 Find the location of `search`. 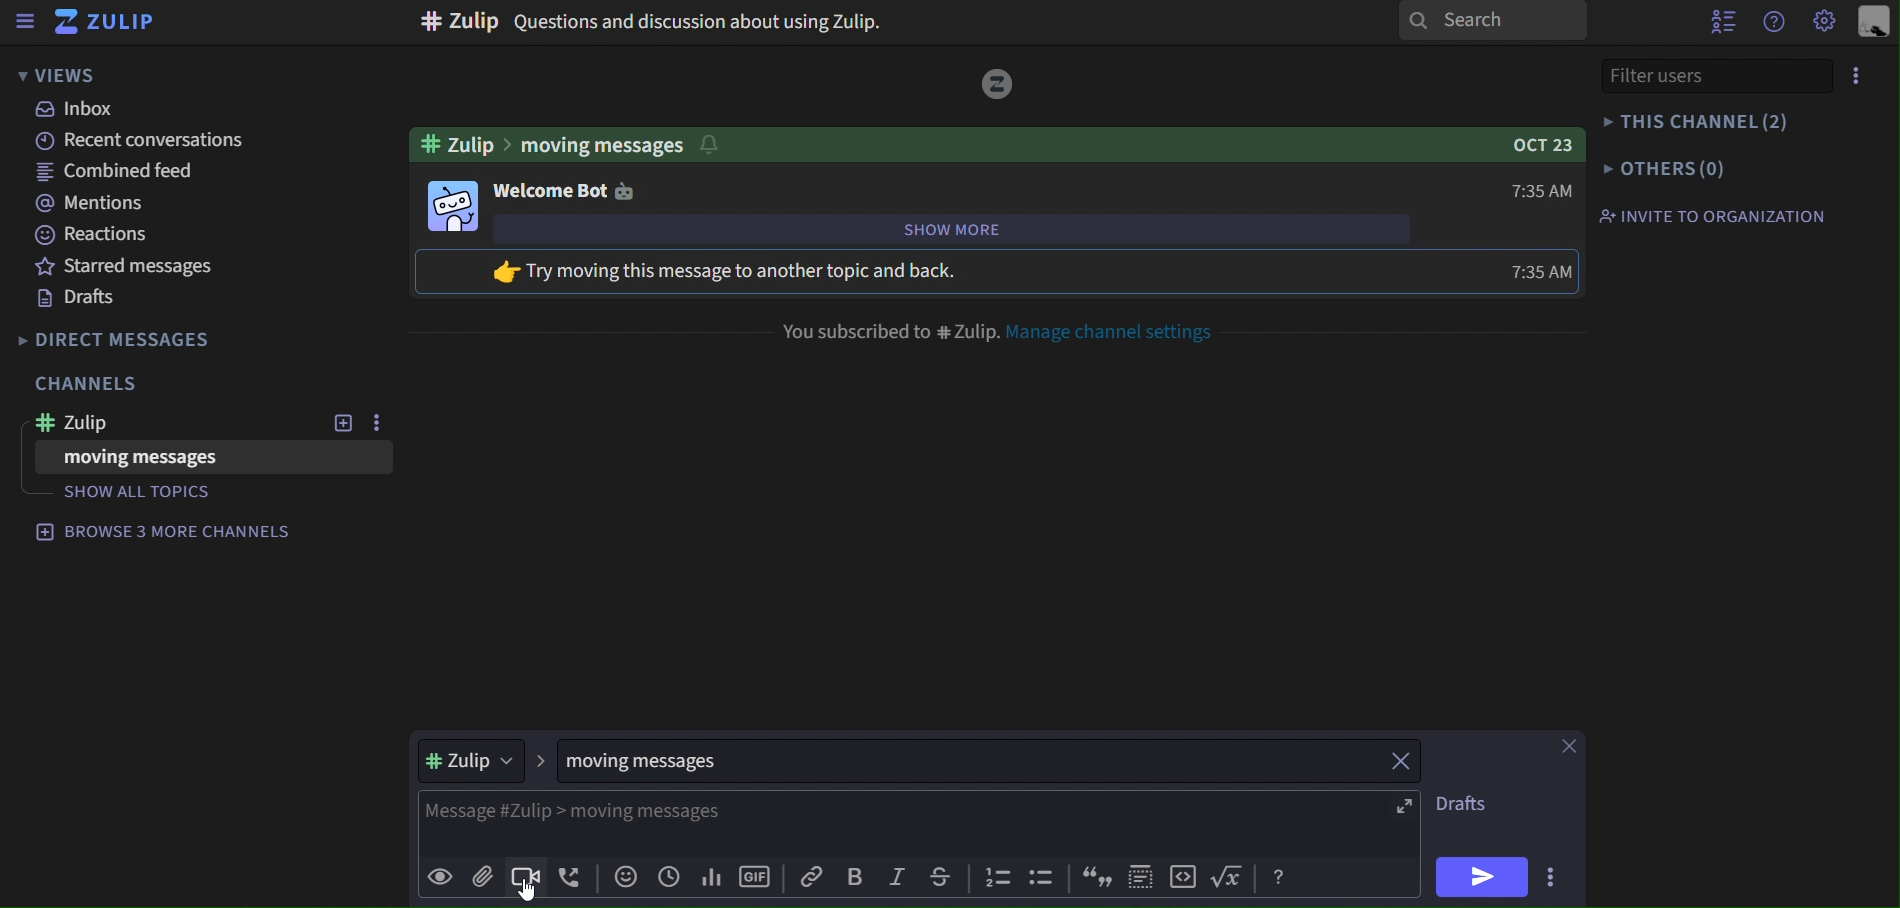

search is located at coordinates (1494, 21).